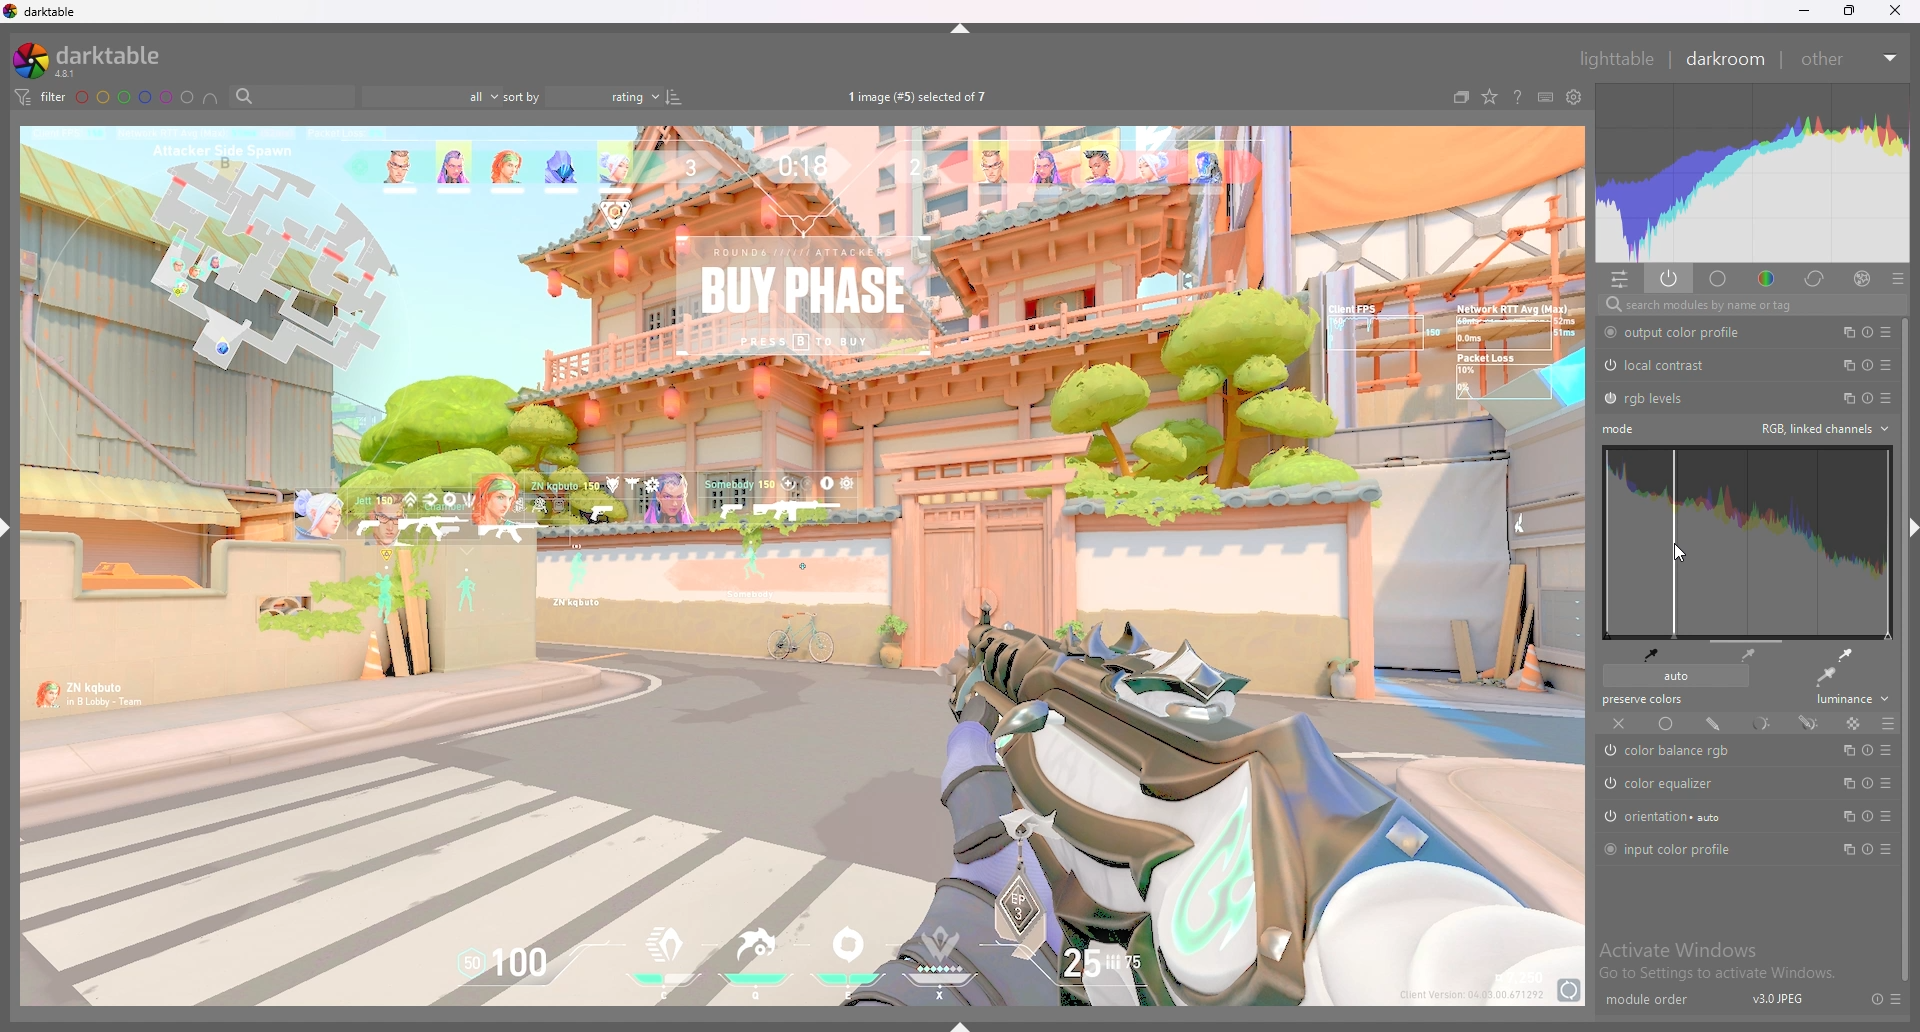  Describe the element at coordinates (1671, 365) in the screenshot. I see `local contrast` at that location.